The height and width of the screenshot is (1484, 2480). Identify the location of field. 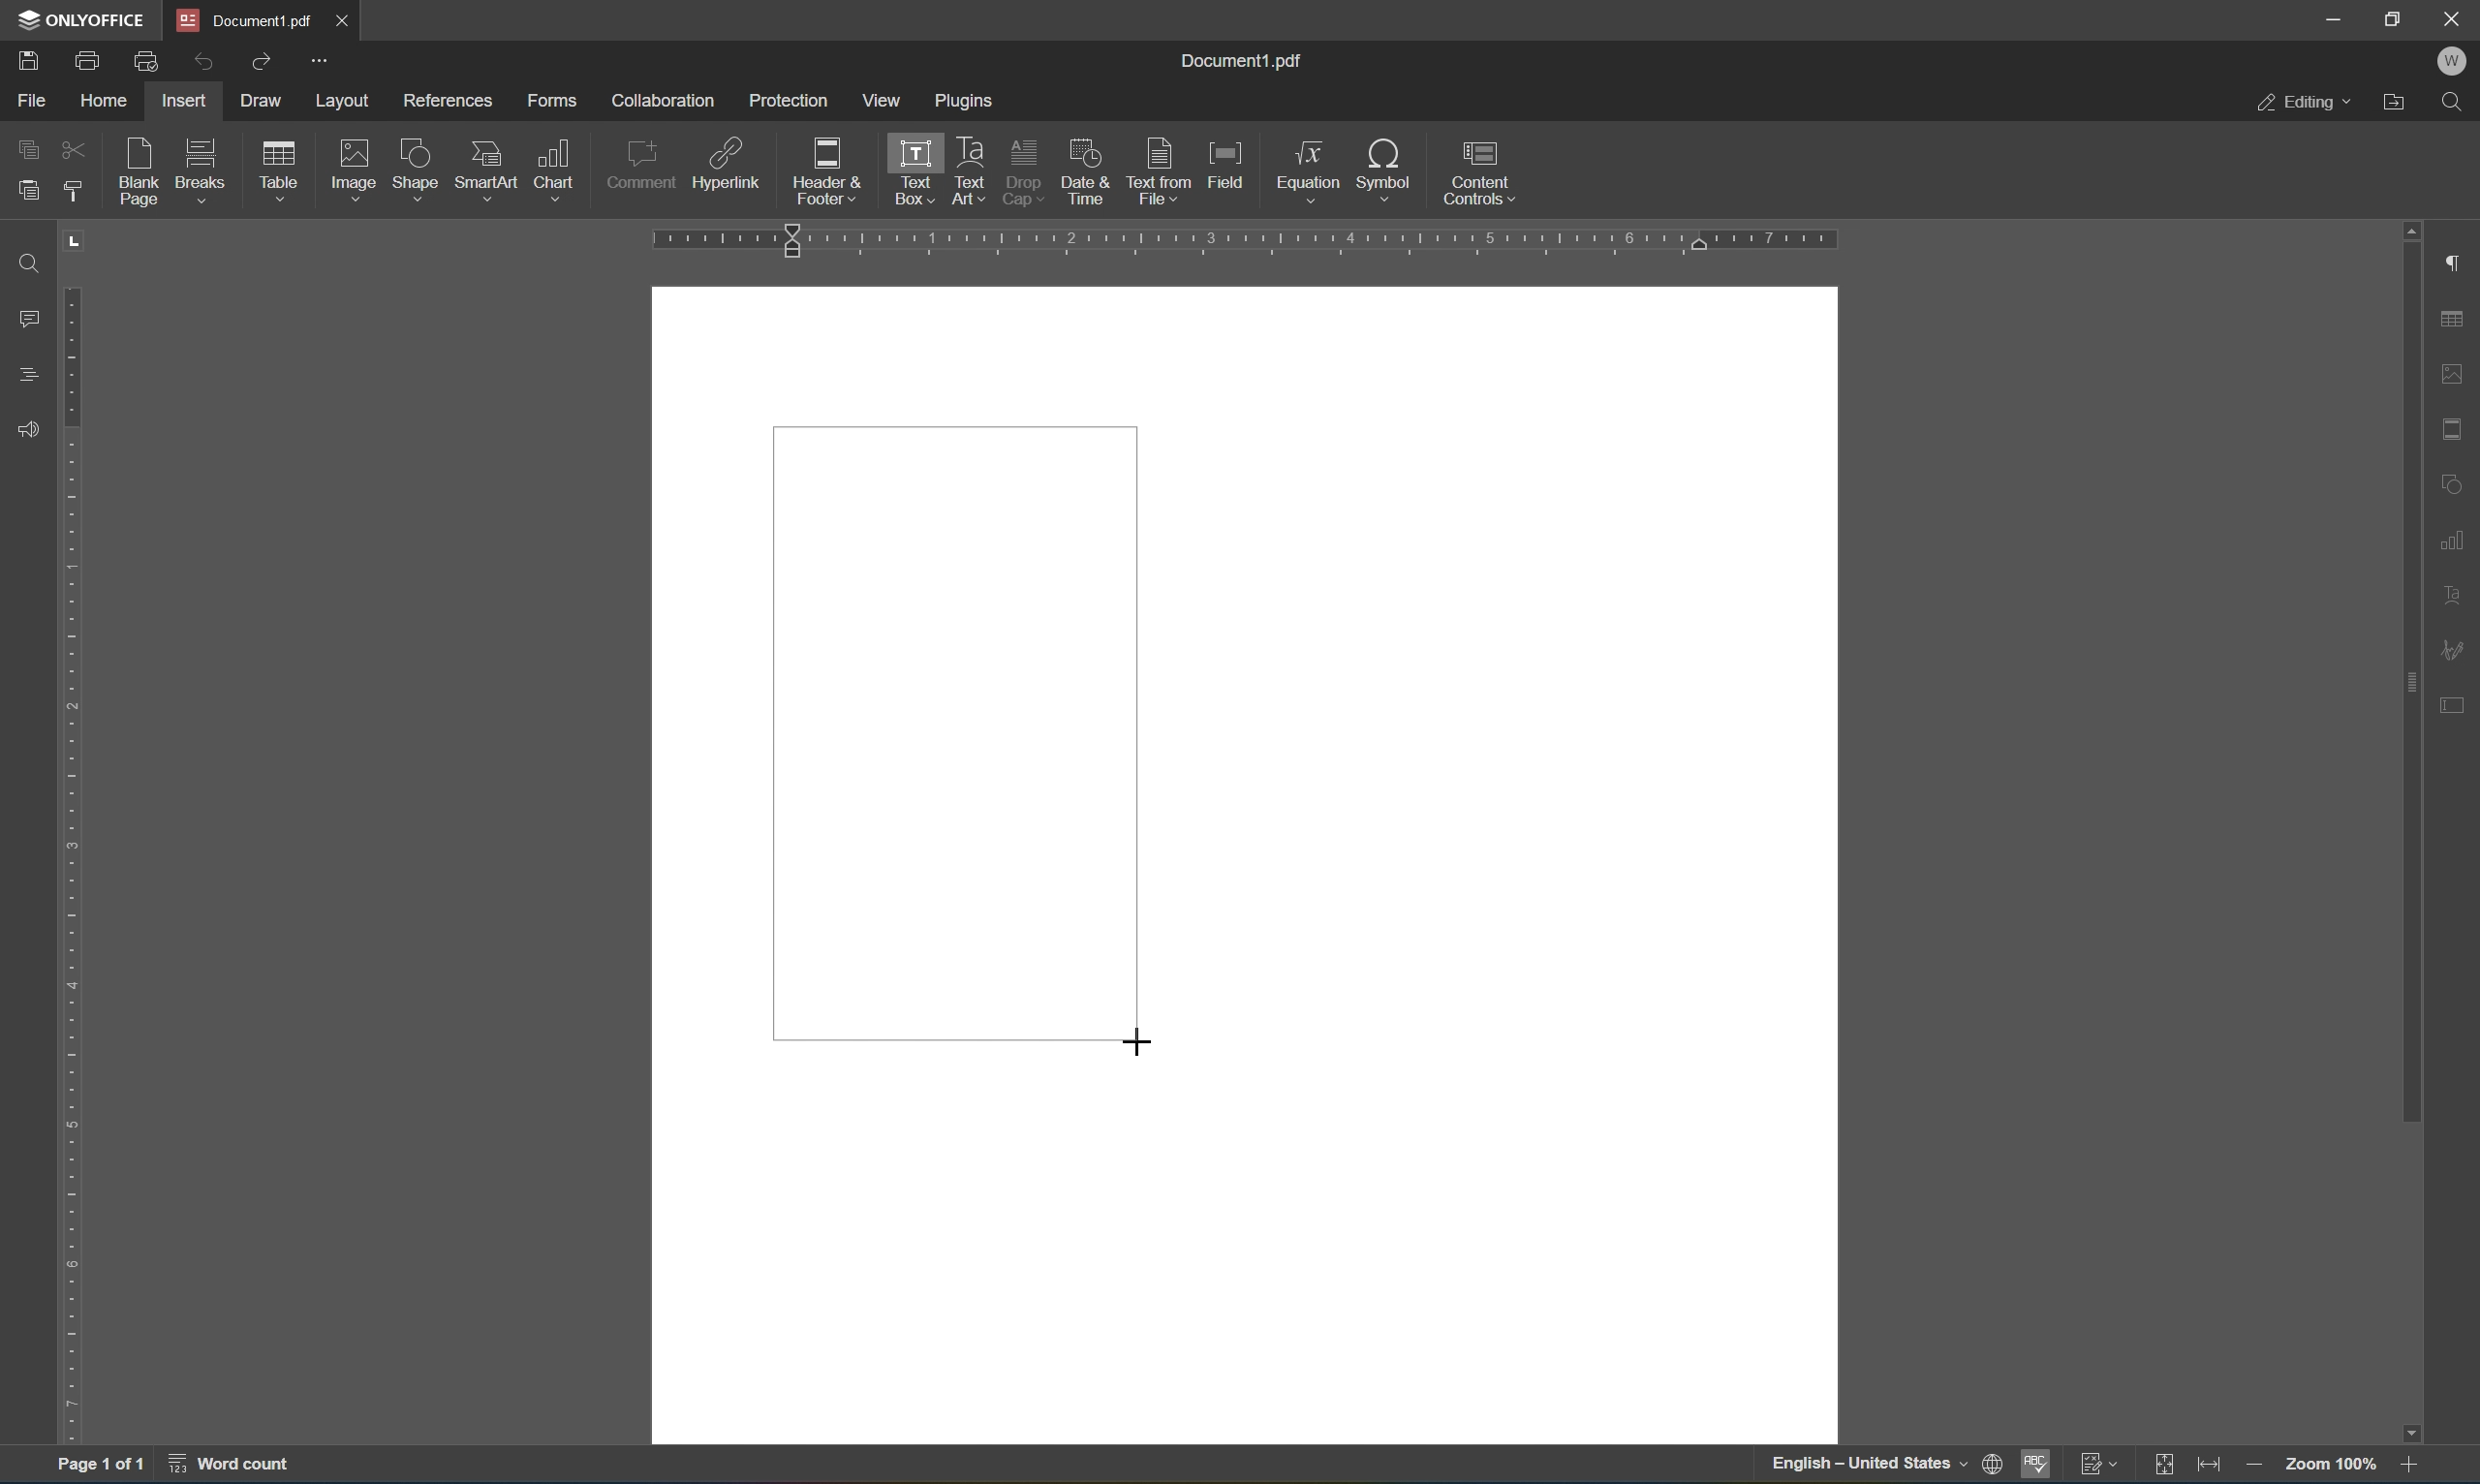
(1227, 165).